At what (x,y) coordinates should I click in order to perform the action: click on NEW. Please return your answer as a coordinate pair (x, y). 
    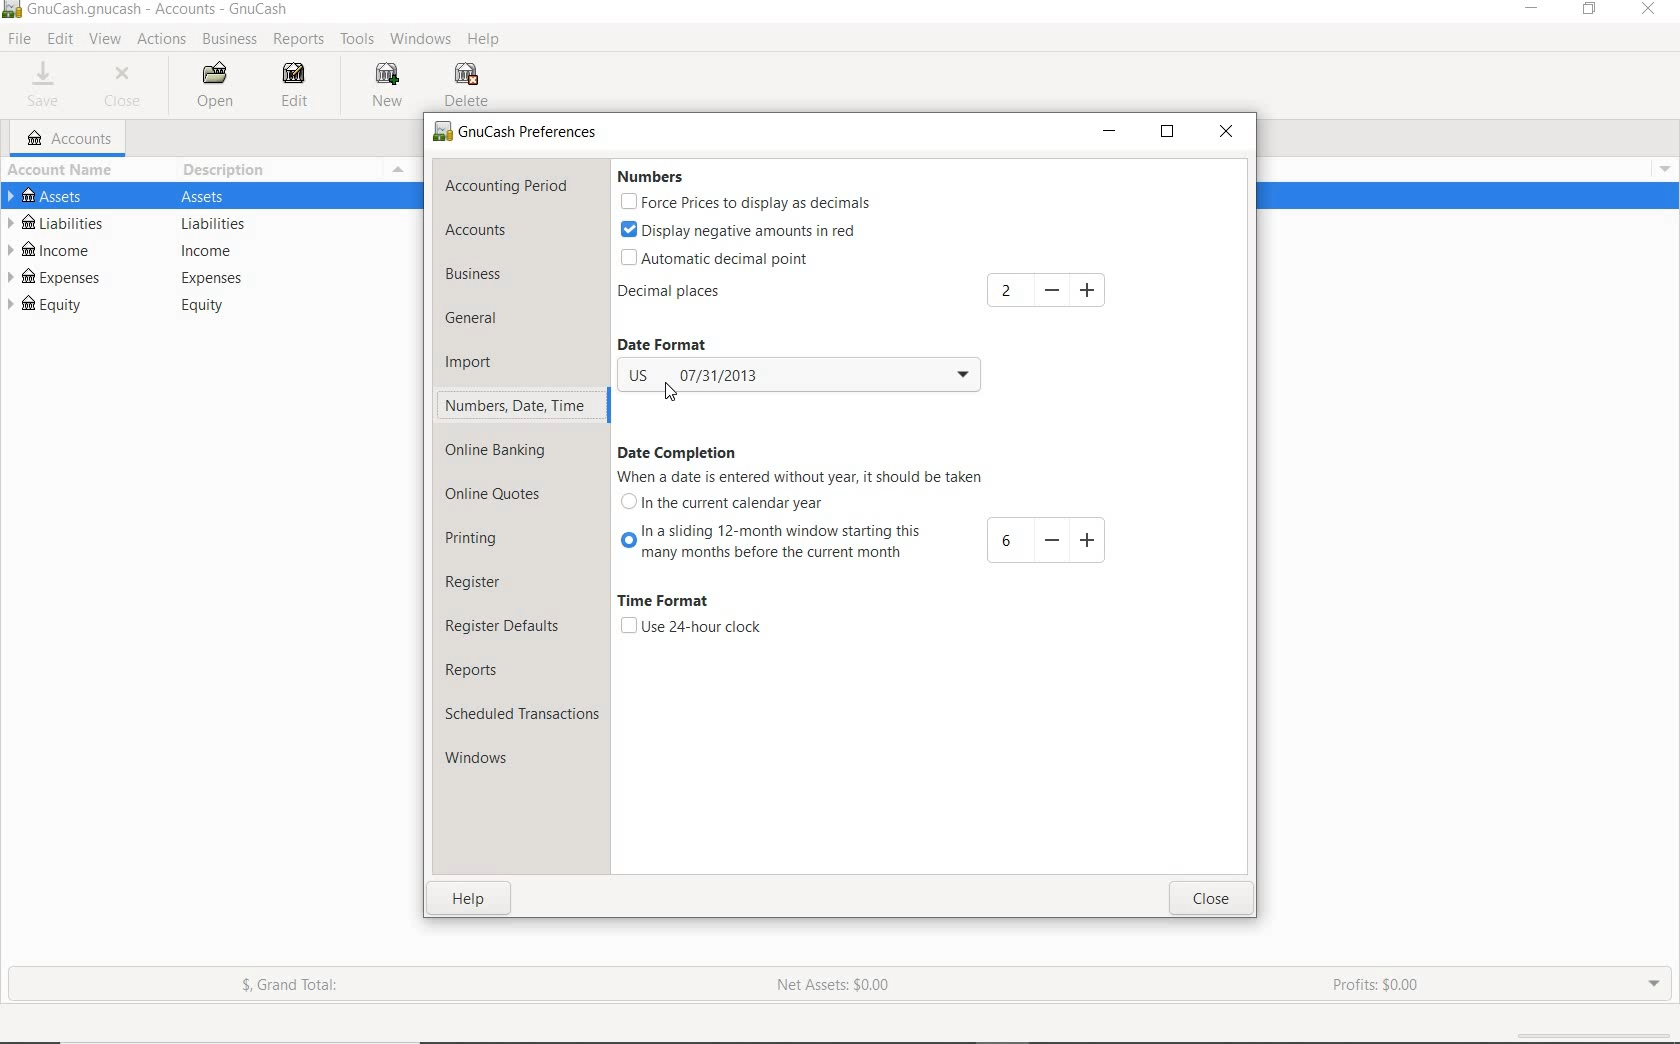
    Looking at the image, I should click on (391, 85).